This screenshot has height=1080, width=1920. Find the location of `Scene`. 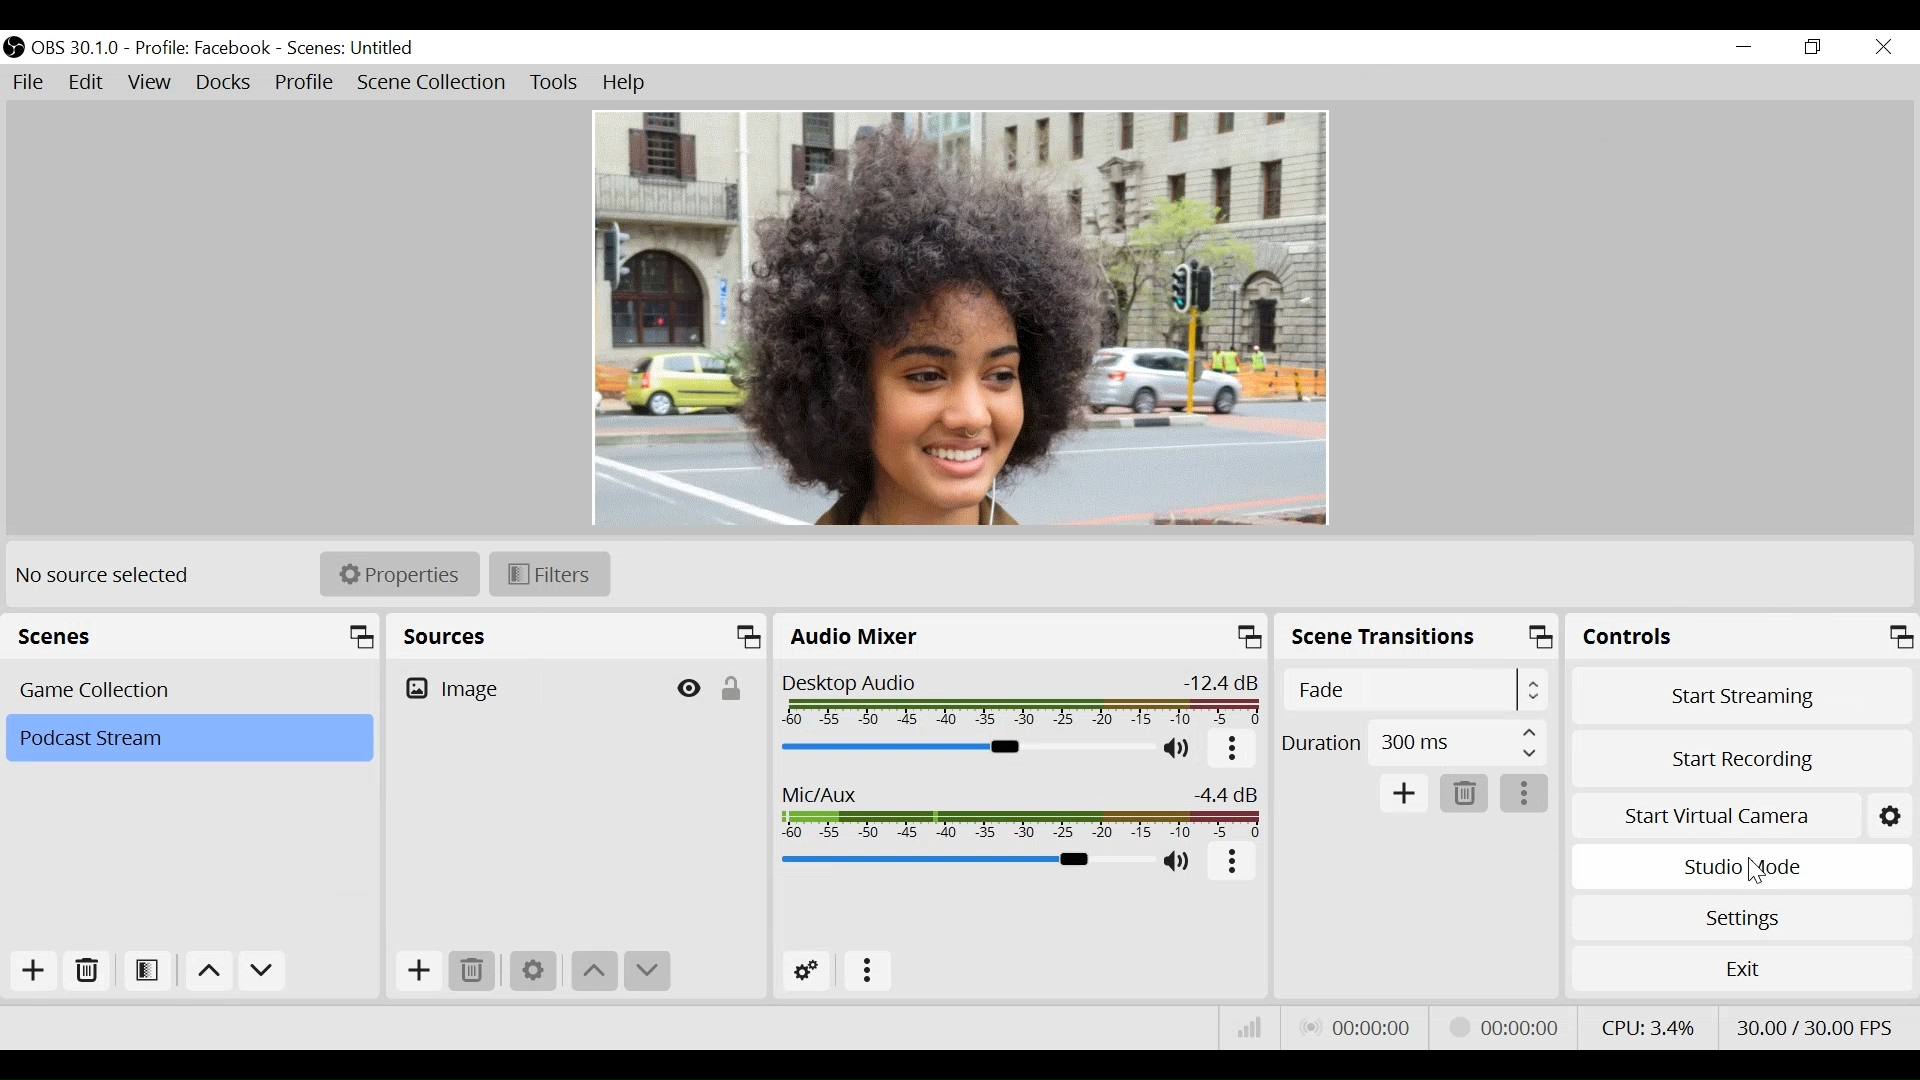

Scene is located at coordinates (351, 48).